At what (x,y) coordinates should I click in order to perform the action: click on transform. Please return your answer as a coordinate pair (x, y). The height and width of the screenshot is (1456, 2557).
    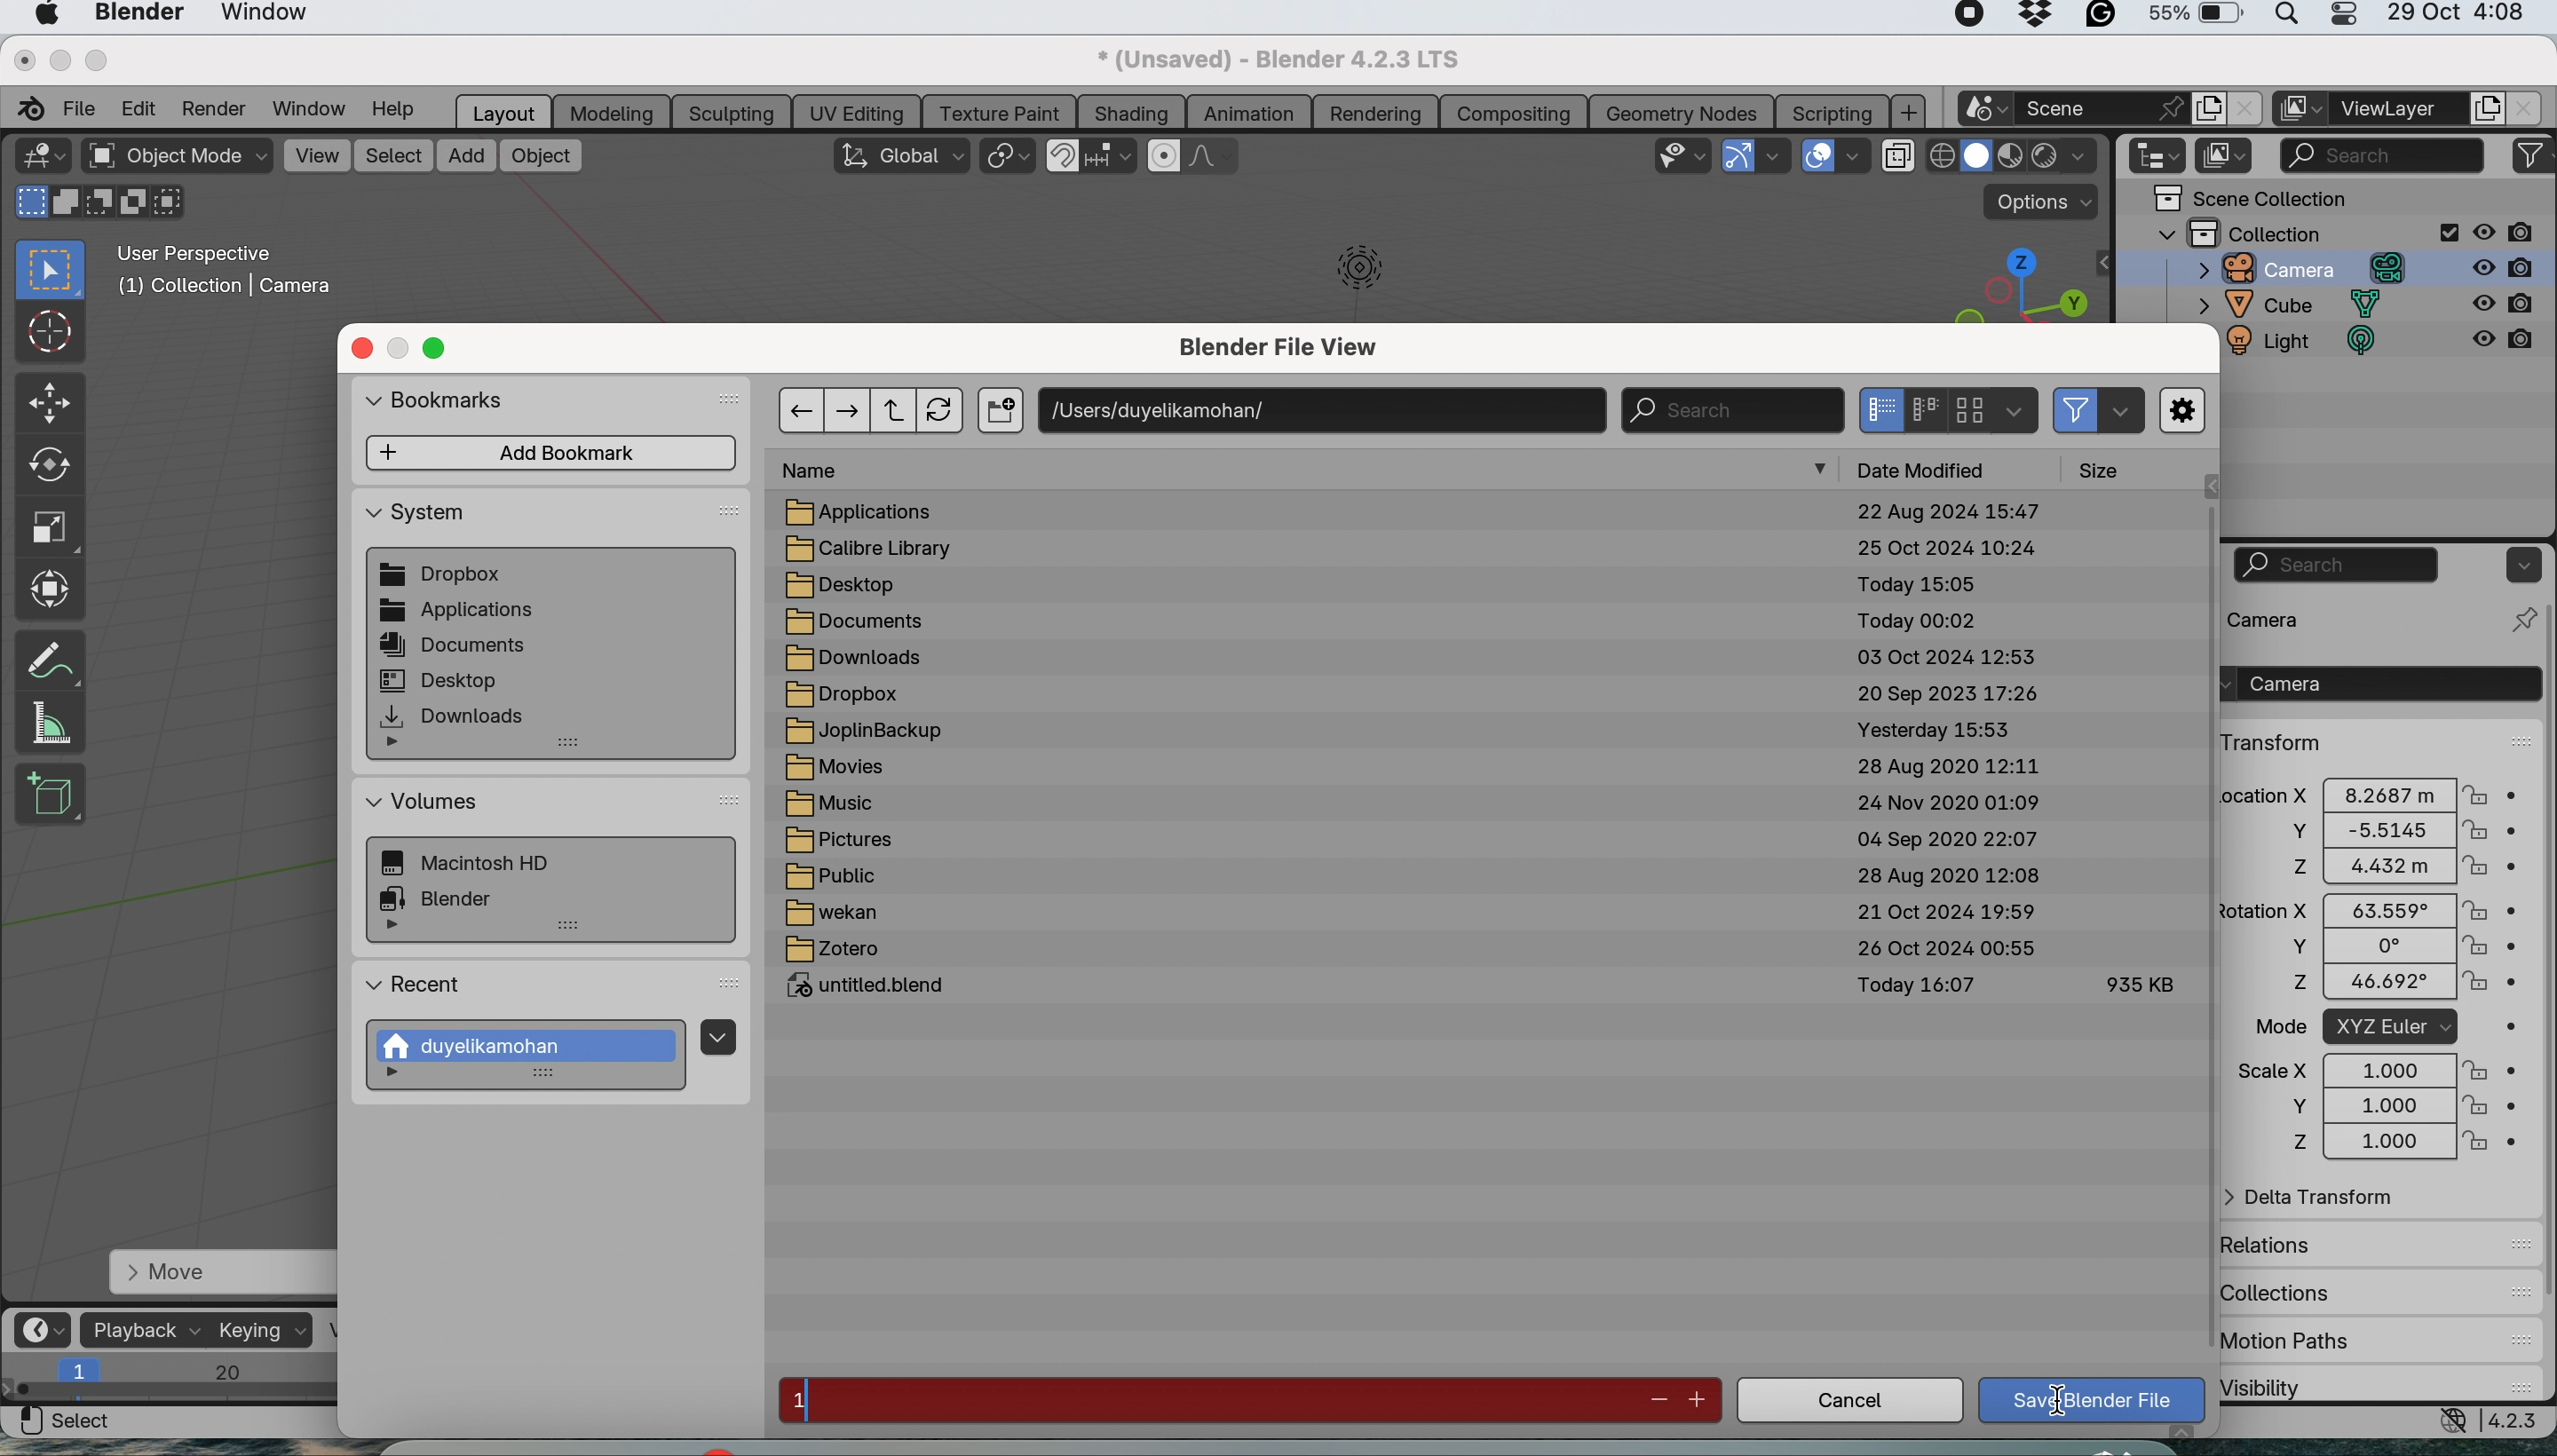
    Looking at the image, I should click on (49, 587).